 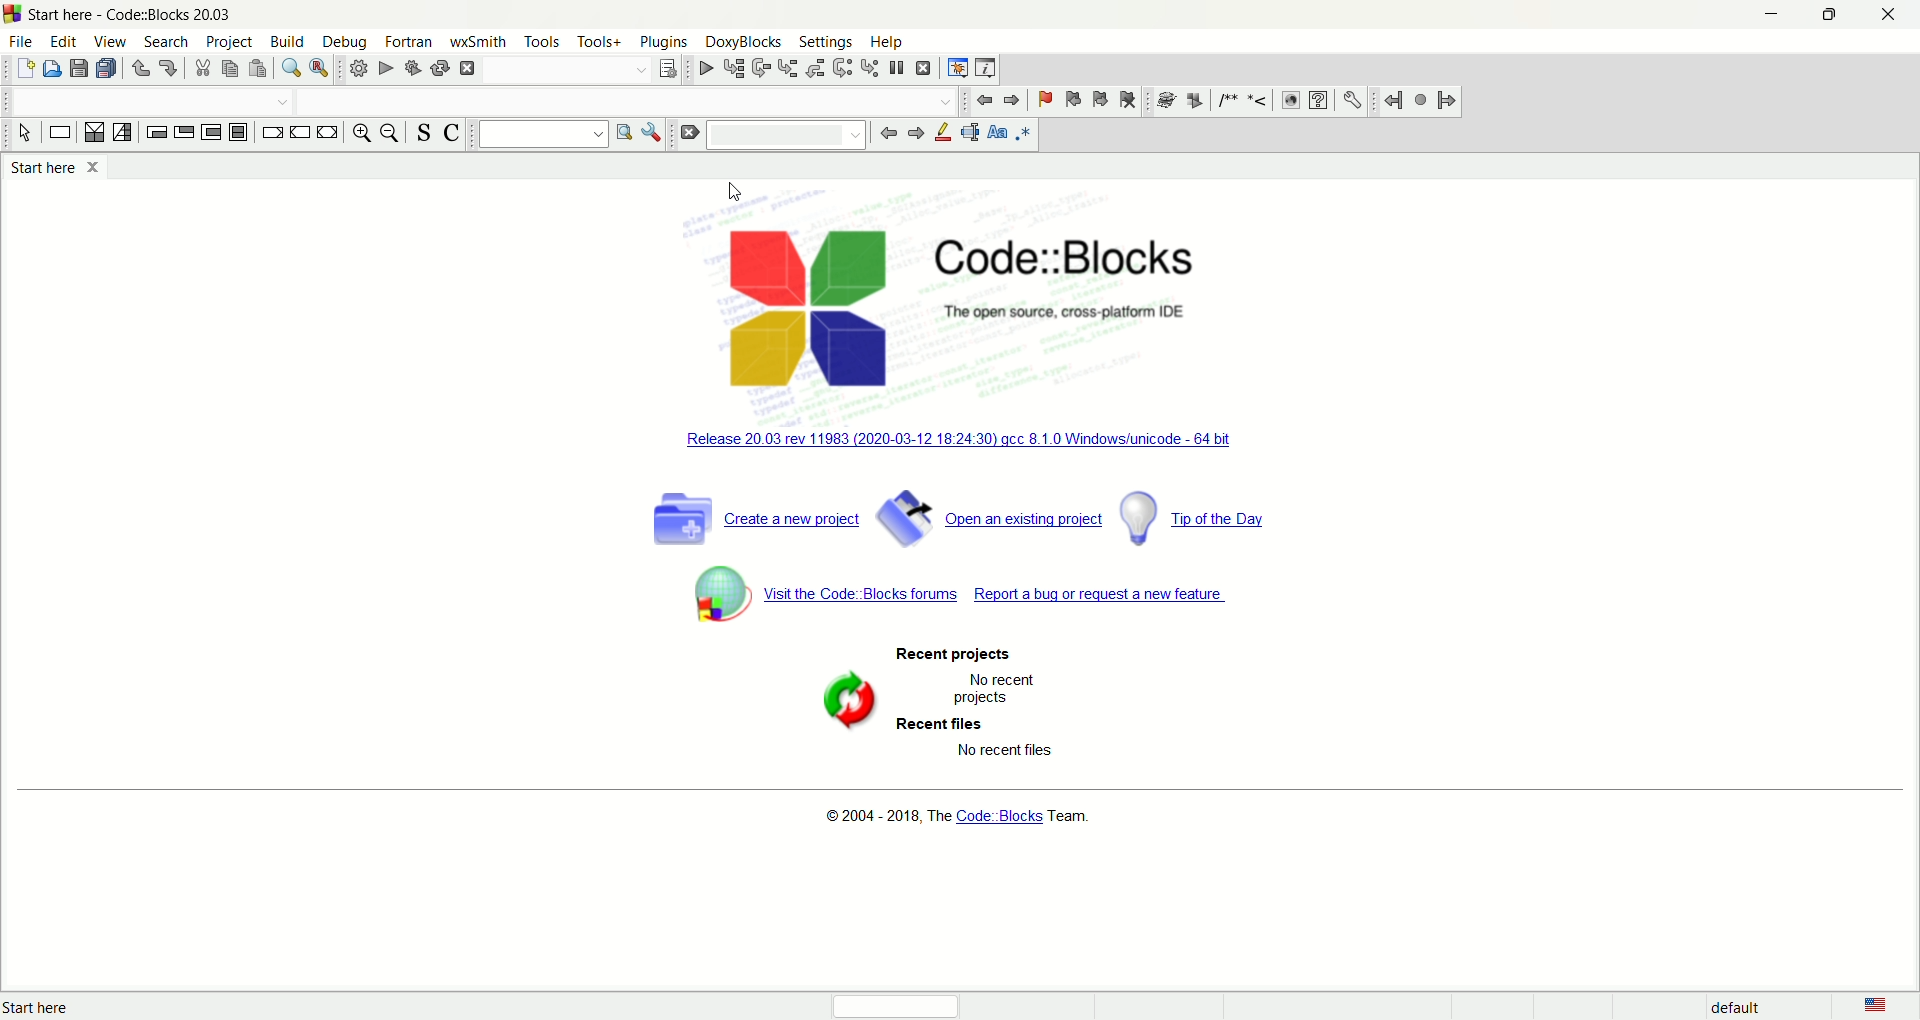 What do you see at coordinates (795, 316) in the screenshot?
I see `logo` at bounding box center [795, 316].